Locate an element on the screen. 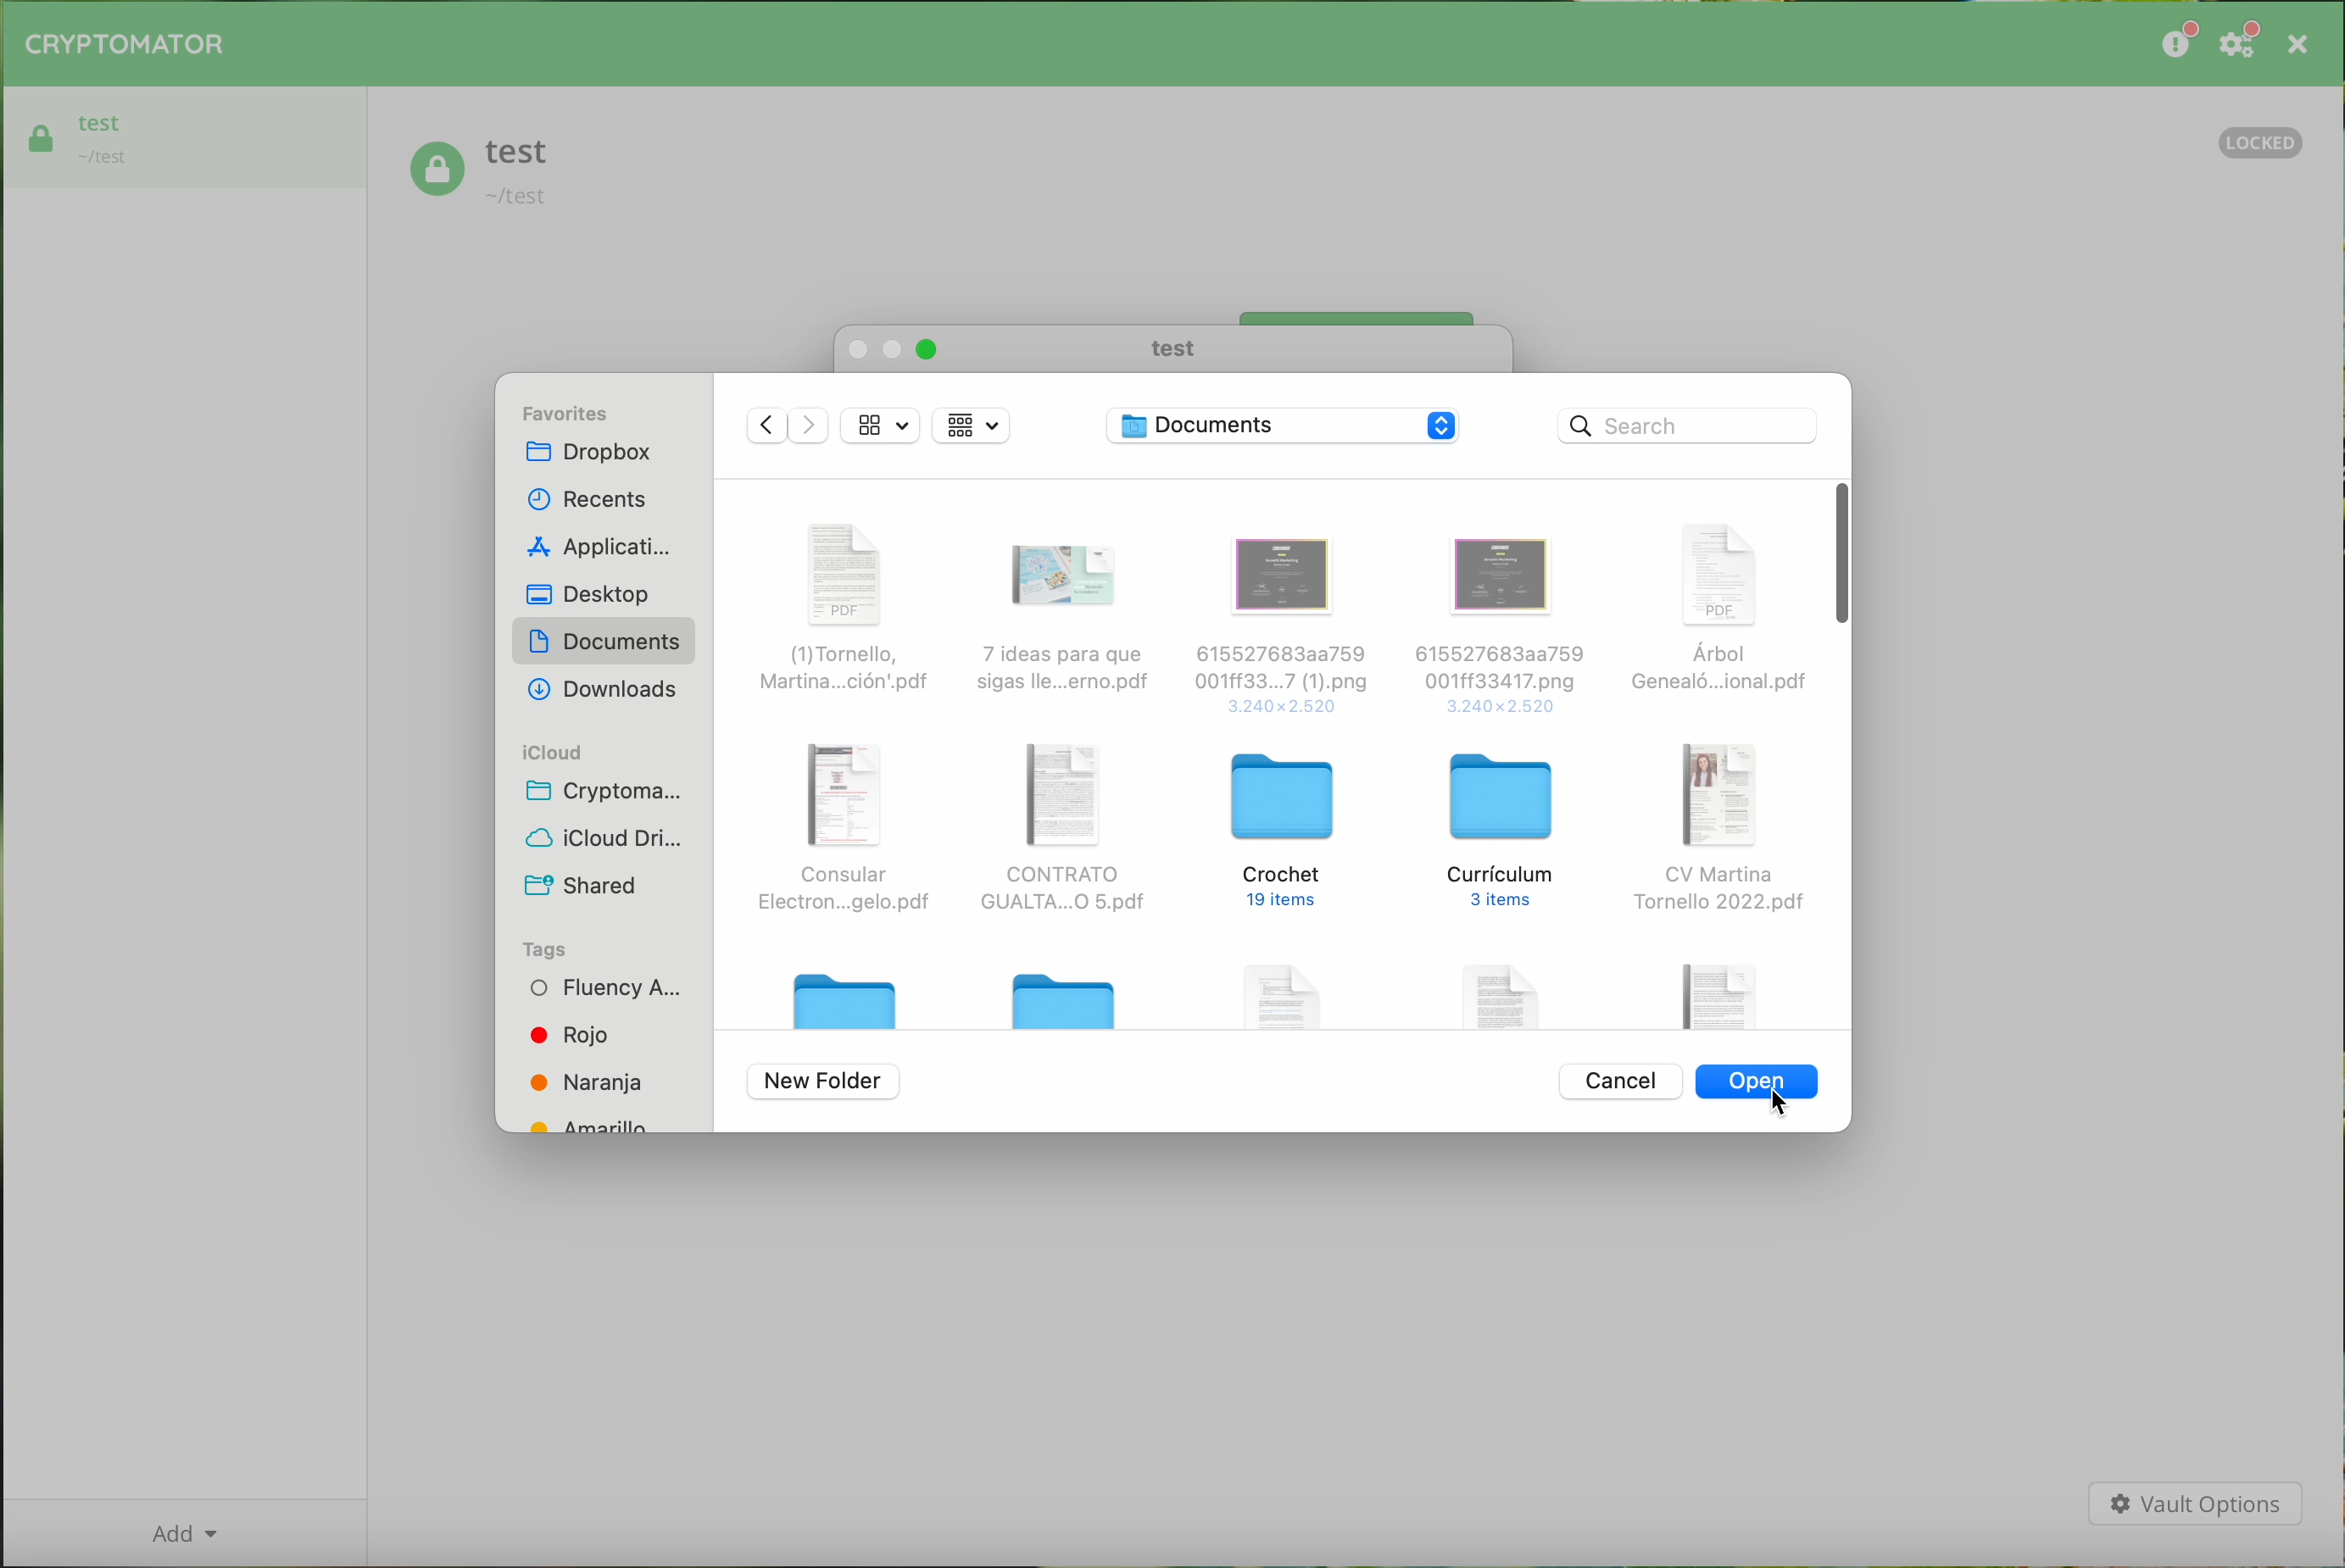  cryptomator is located at coordinates (614, 792).